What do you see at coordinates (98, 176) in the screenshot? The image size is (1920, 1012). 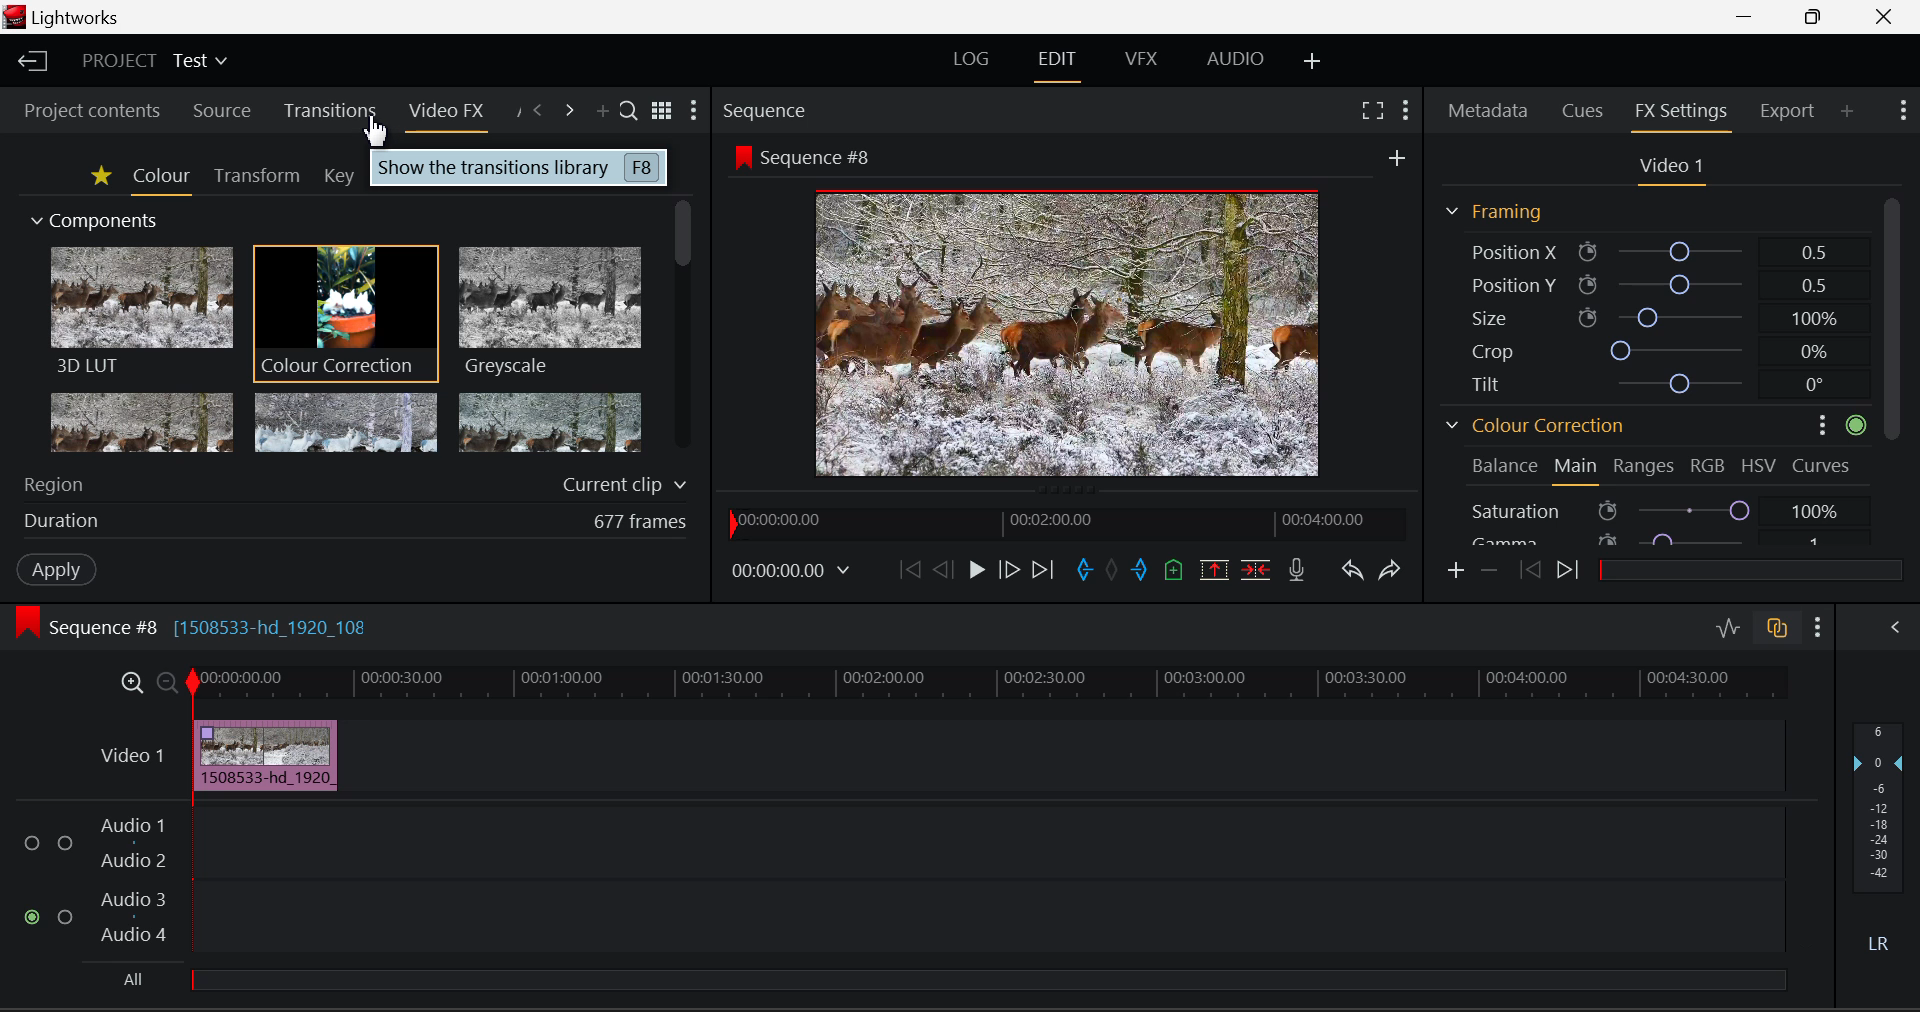 I see `Favorites` at bounding box center [98, 176].